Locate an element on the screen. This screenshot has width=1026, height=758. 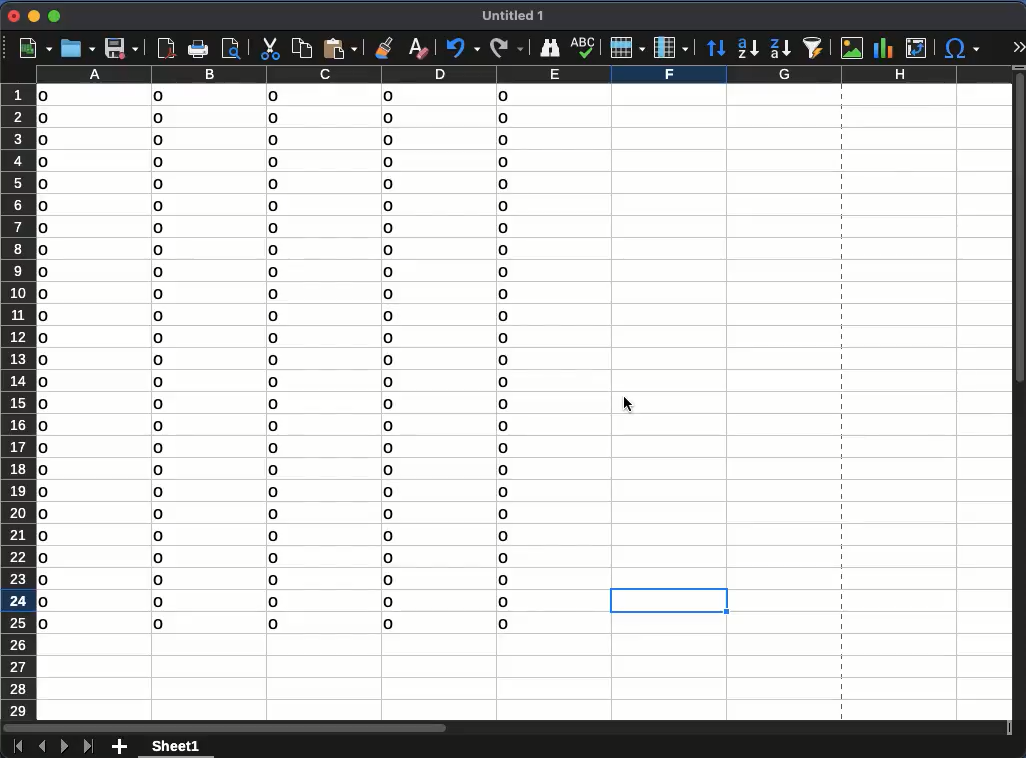
spell check is located at coordinates (583, 48).